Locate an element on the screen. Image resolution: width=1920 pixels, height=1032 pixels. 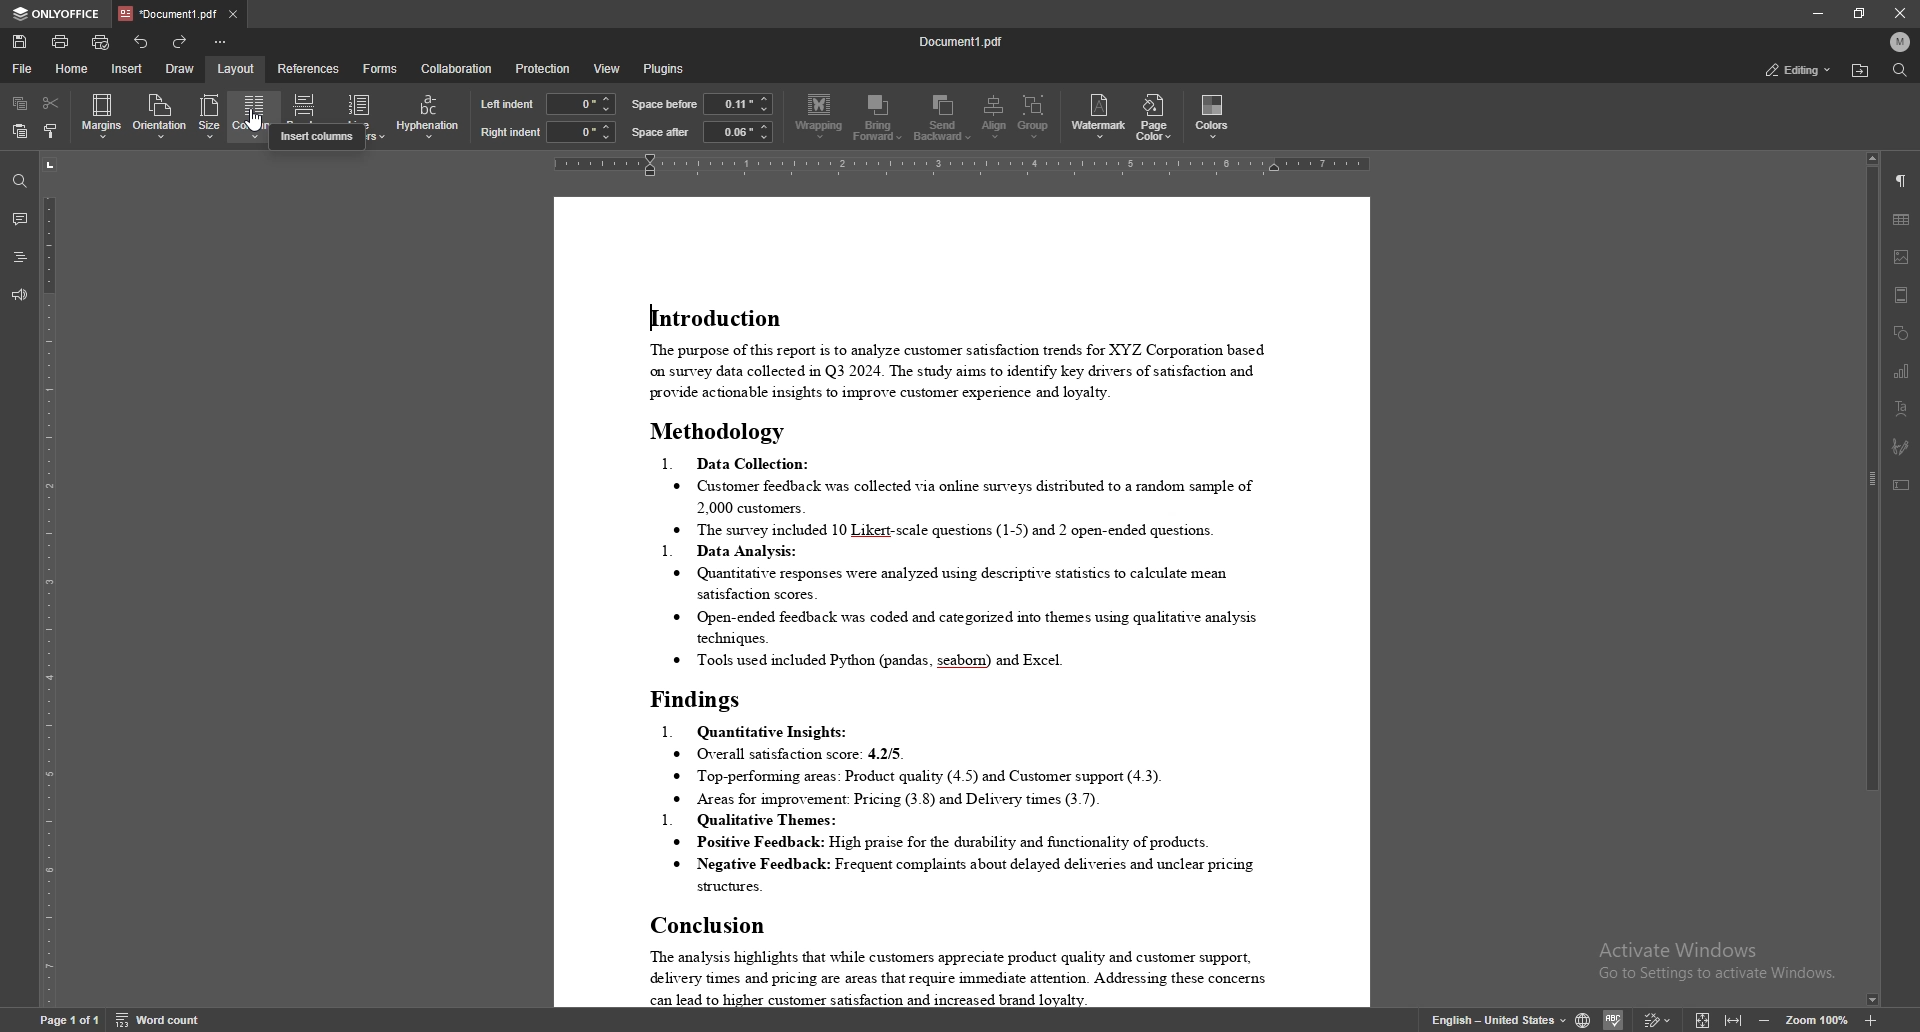
cursor description is located at coordinates (317, 138).